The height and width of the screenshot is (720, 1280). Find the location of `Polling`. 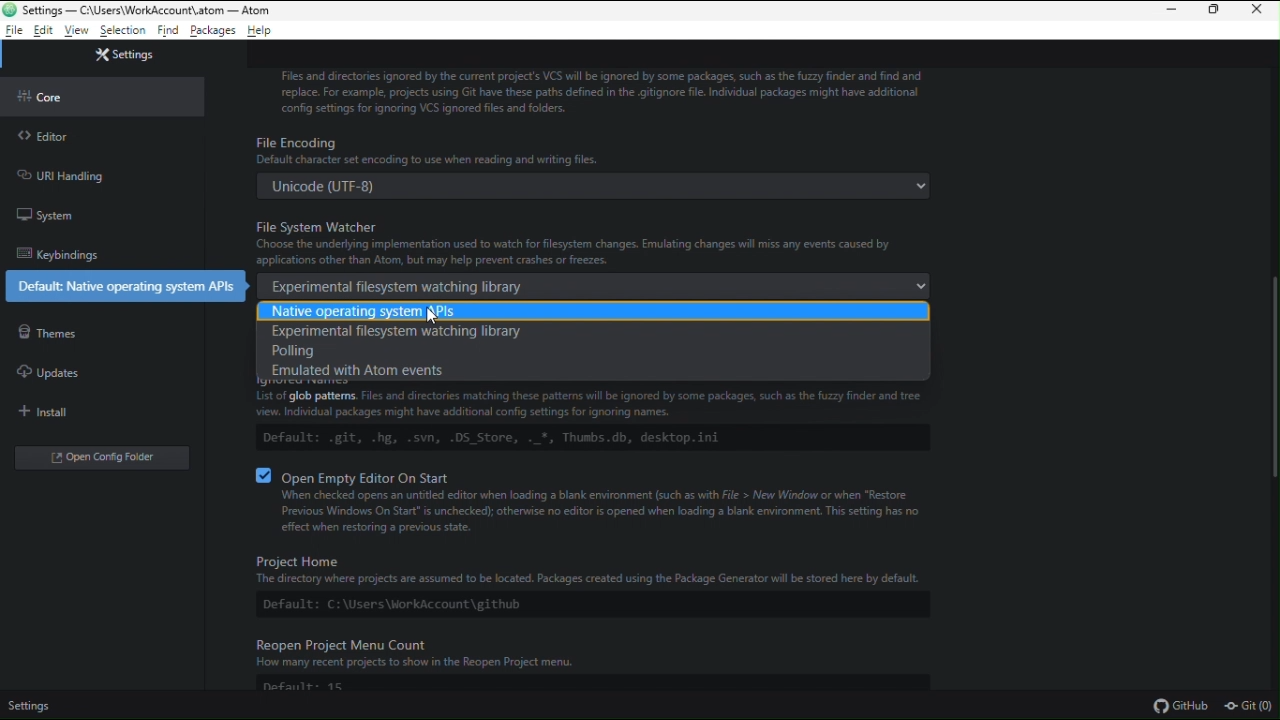

Polling is located at coordinates (366, 350).